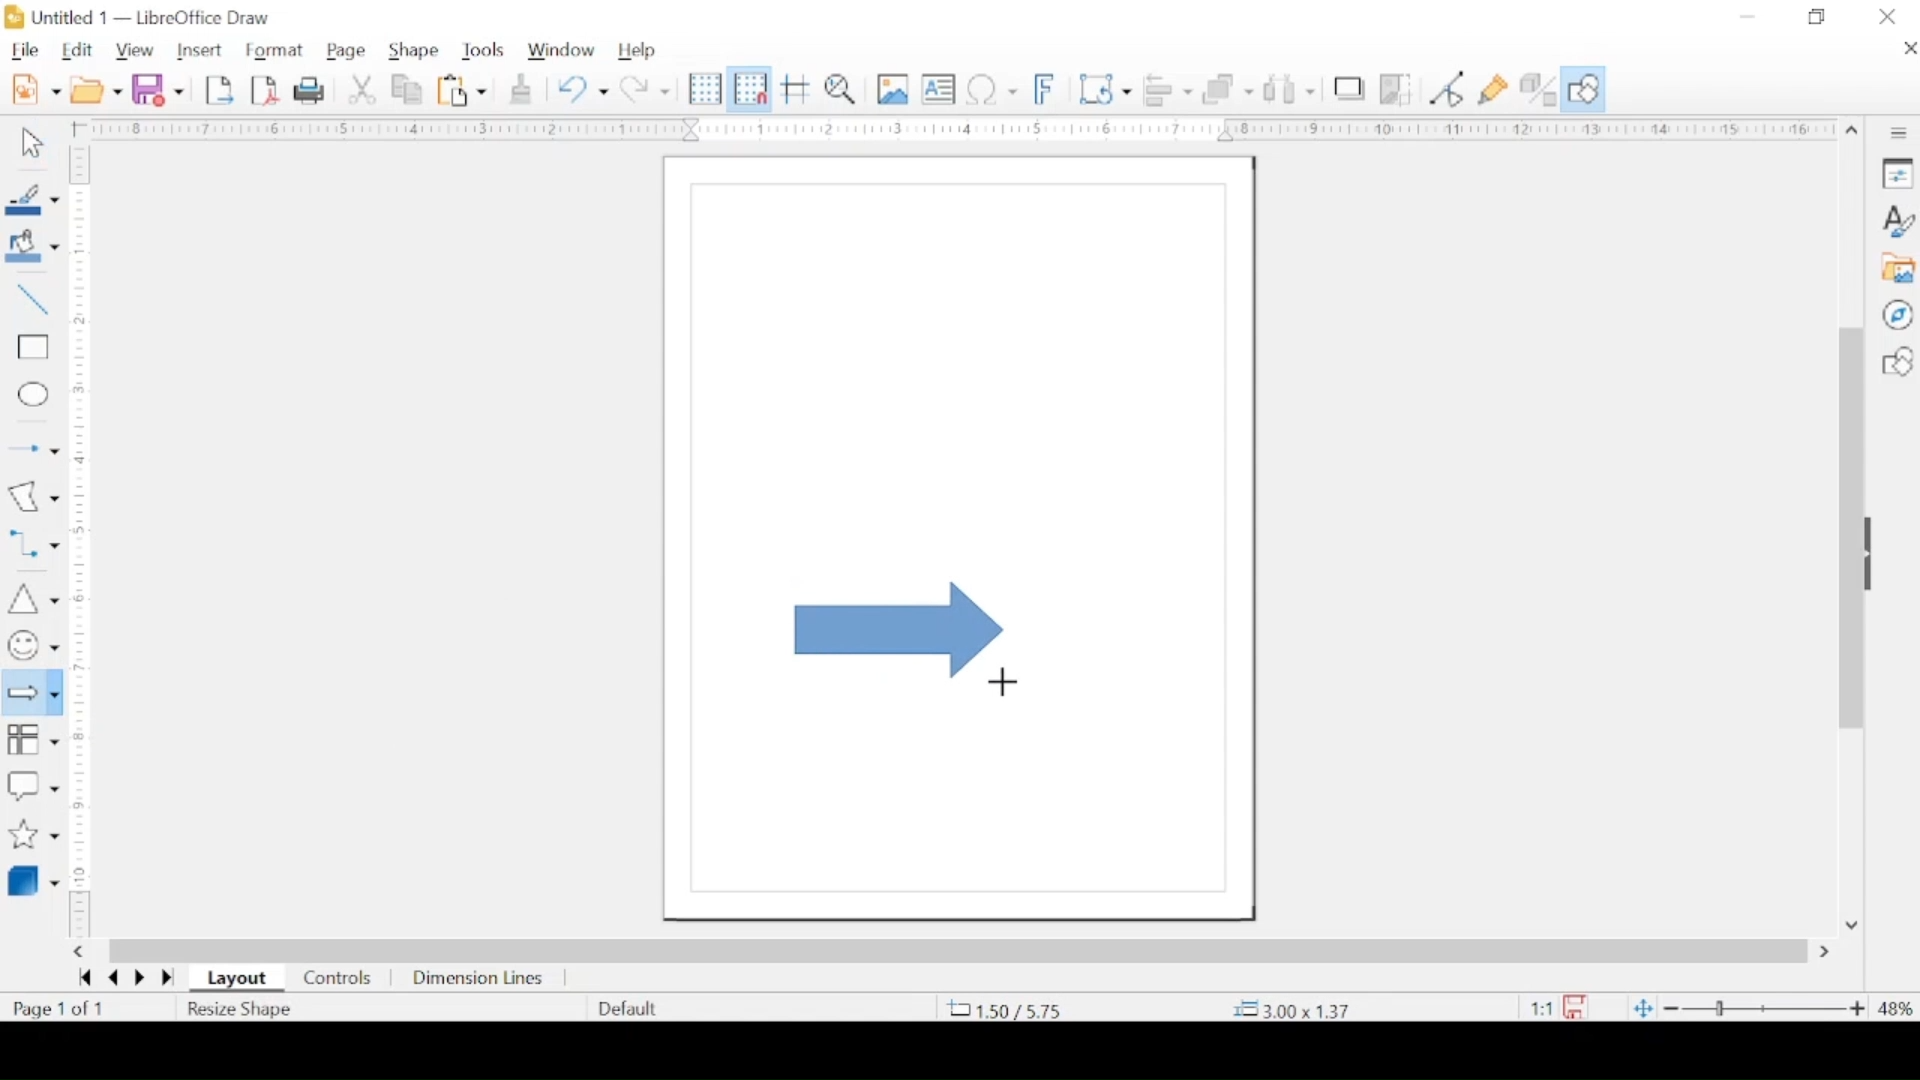  What do you see at coordinates (264, 91) in the screenshot?
I see `export directly as pdf` at bounding box center [264, 91].